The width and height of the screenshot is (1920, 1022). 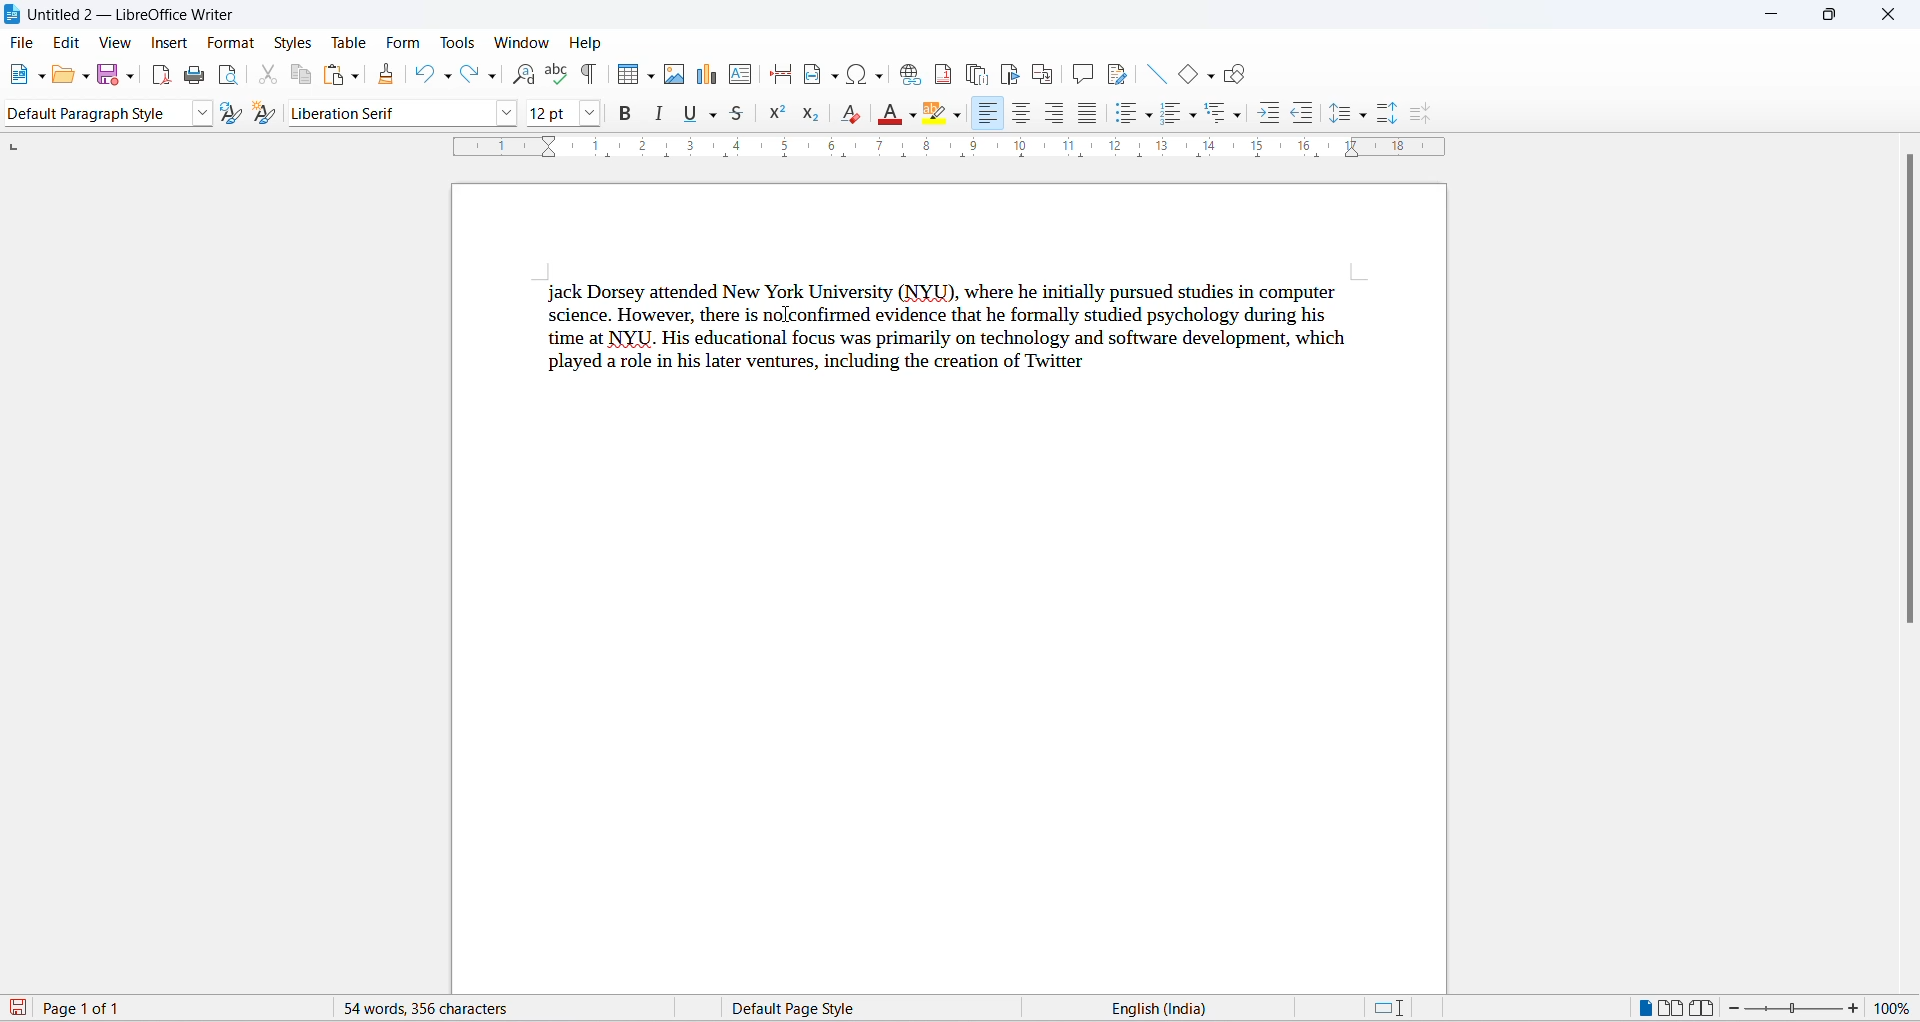 What do you see at coordinates (688, 113) in the screenshot?
I see `underline` at bounding box center [688, 113].